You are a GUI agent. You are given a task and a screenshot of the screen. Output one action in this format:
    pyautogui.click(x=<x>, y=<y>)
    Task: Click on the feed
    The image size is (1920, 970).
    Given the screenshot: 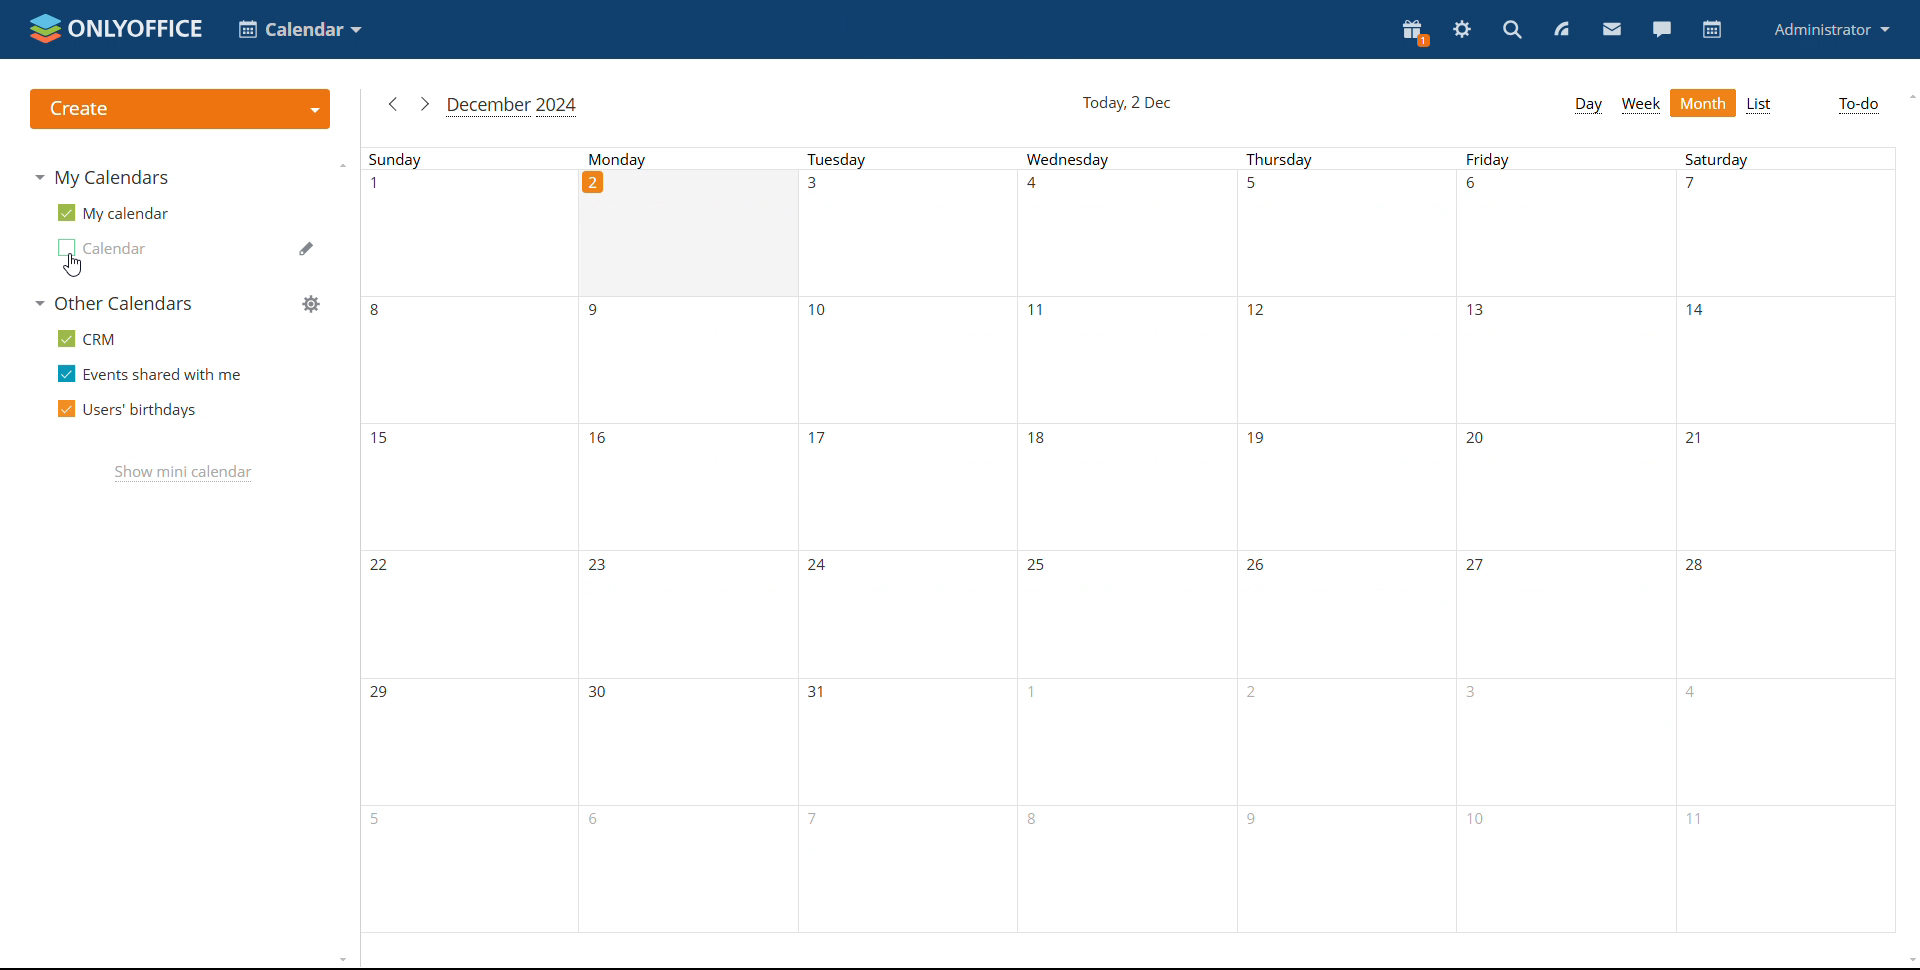 What is the action you would take?
    pyautogui.click(x=1564, y=31)
    